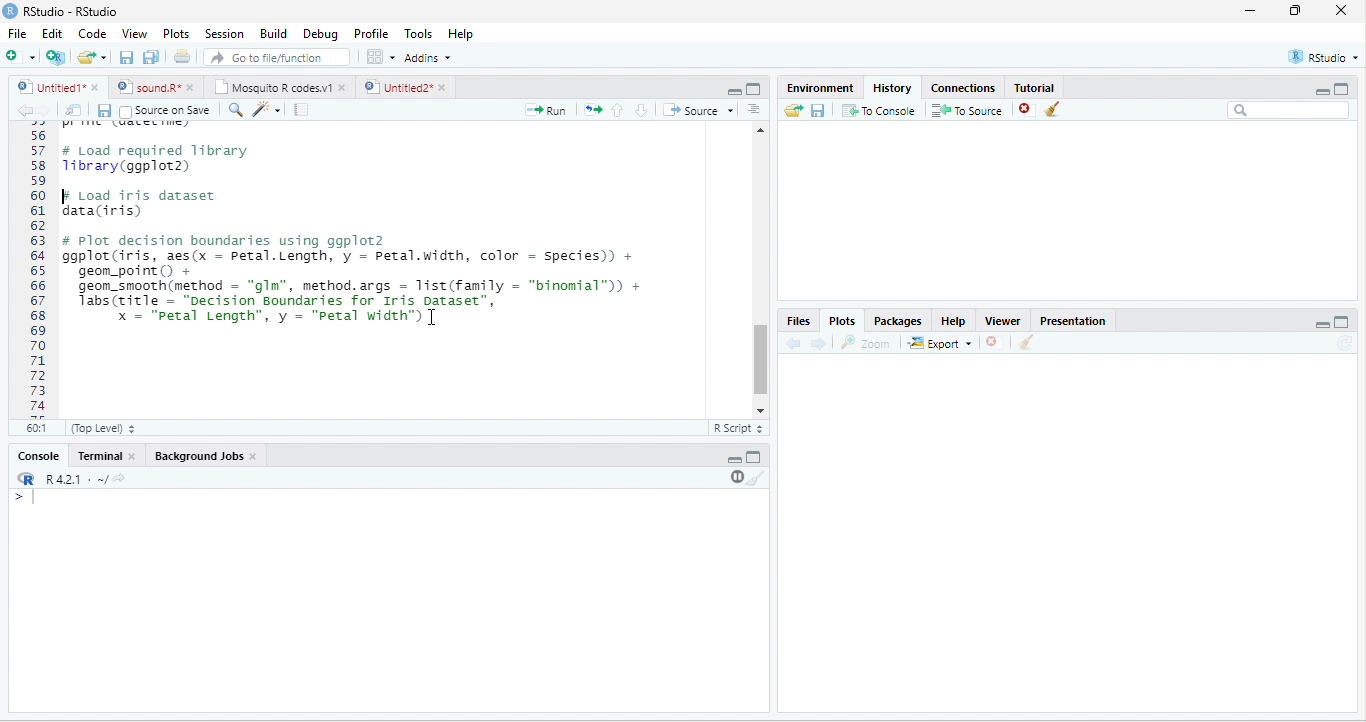  Describe the element at coordinates (56, 58) in the screenshot. I see `new project` at that location.